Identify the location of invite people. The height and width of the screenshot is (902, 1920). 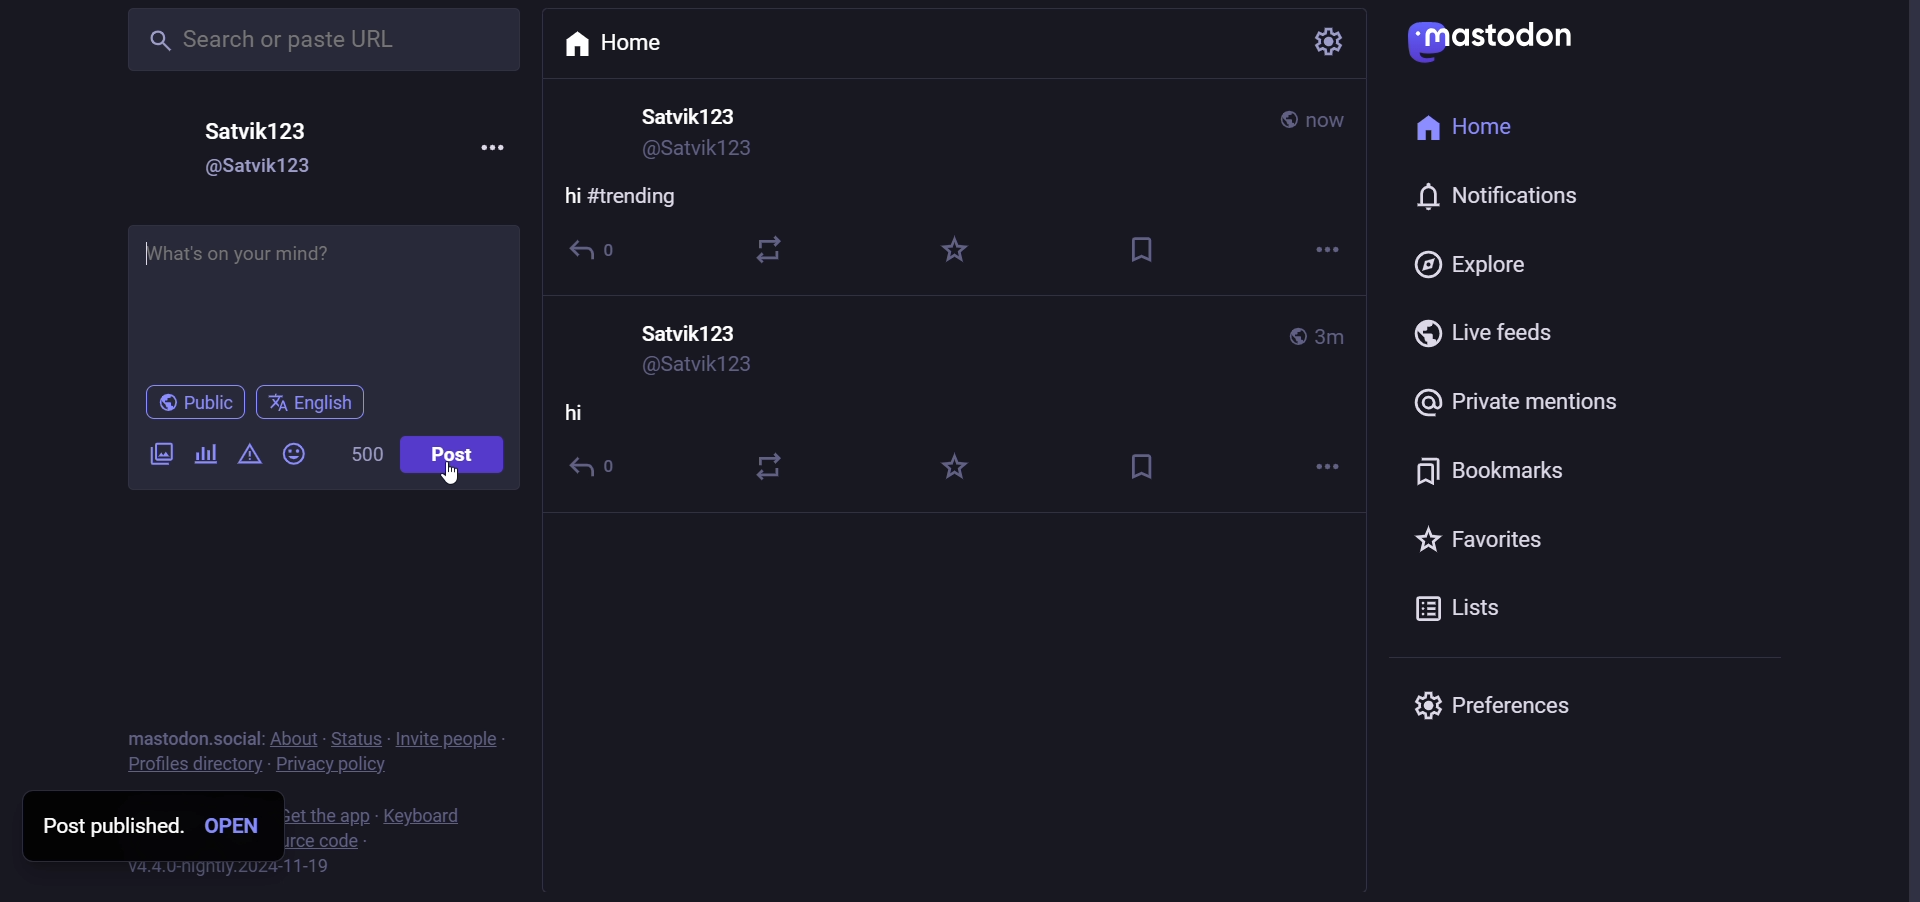
(454, 738).